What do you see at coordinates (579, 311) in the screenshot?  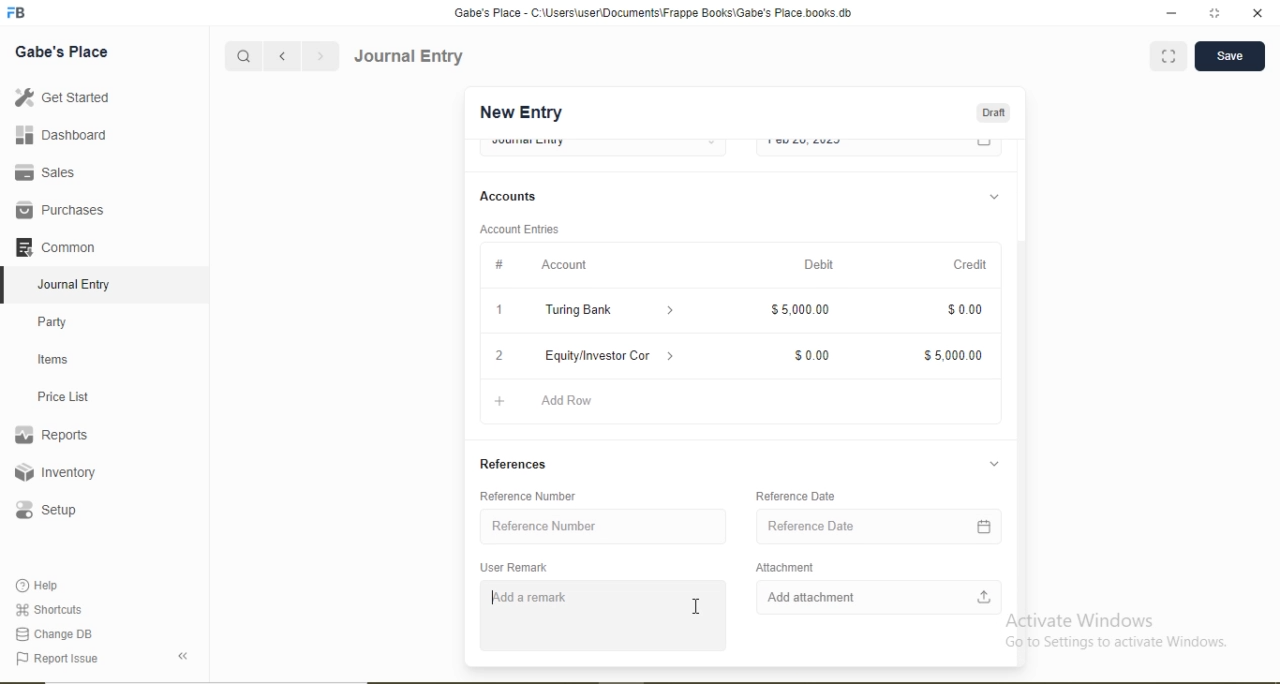 I see `Turing Bank` at bounding box center [579, 311].